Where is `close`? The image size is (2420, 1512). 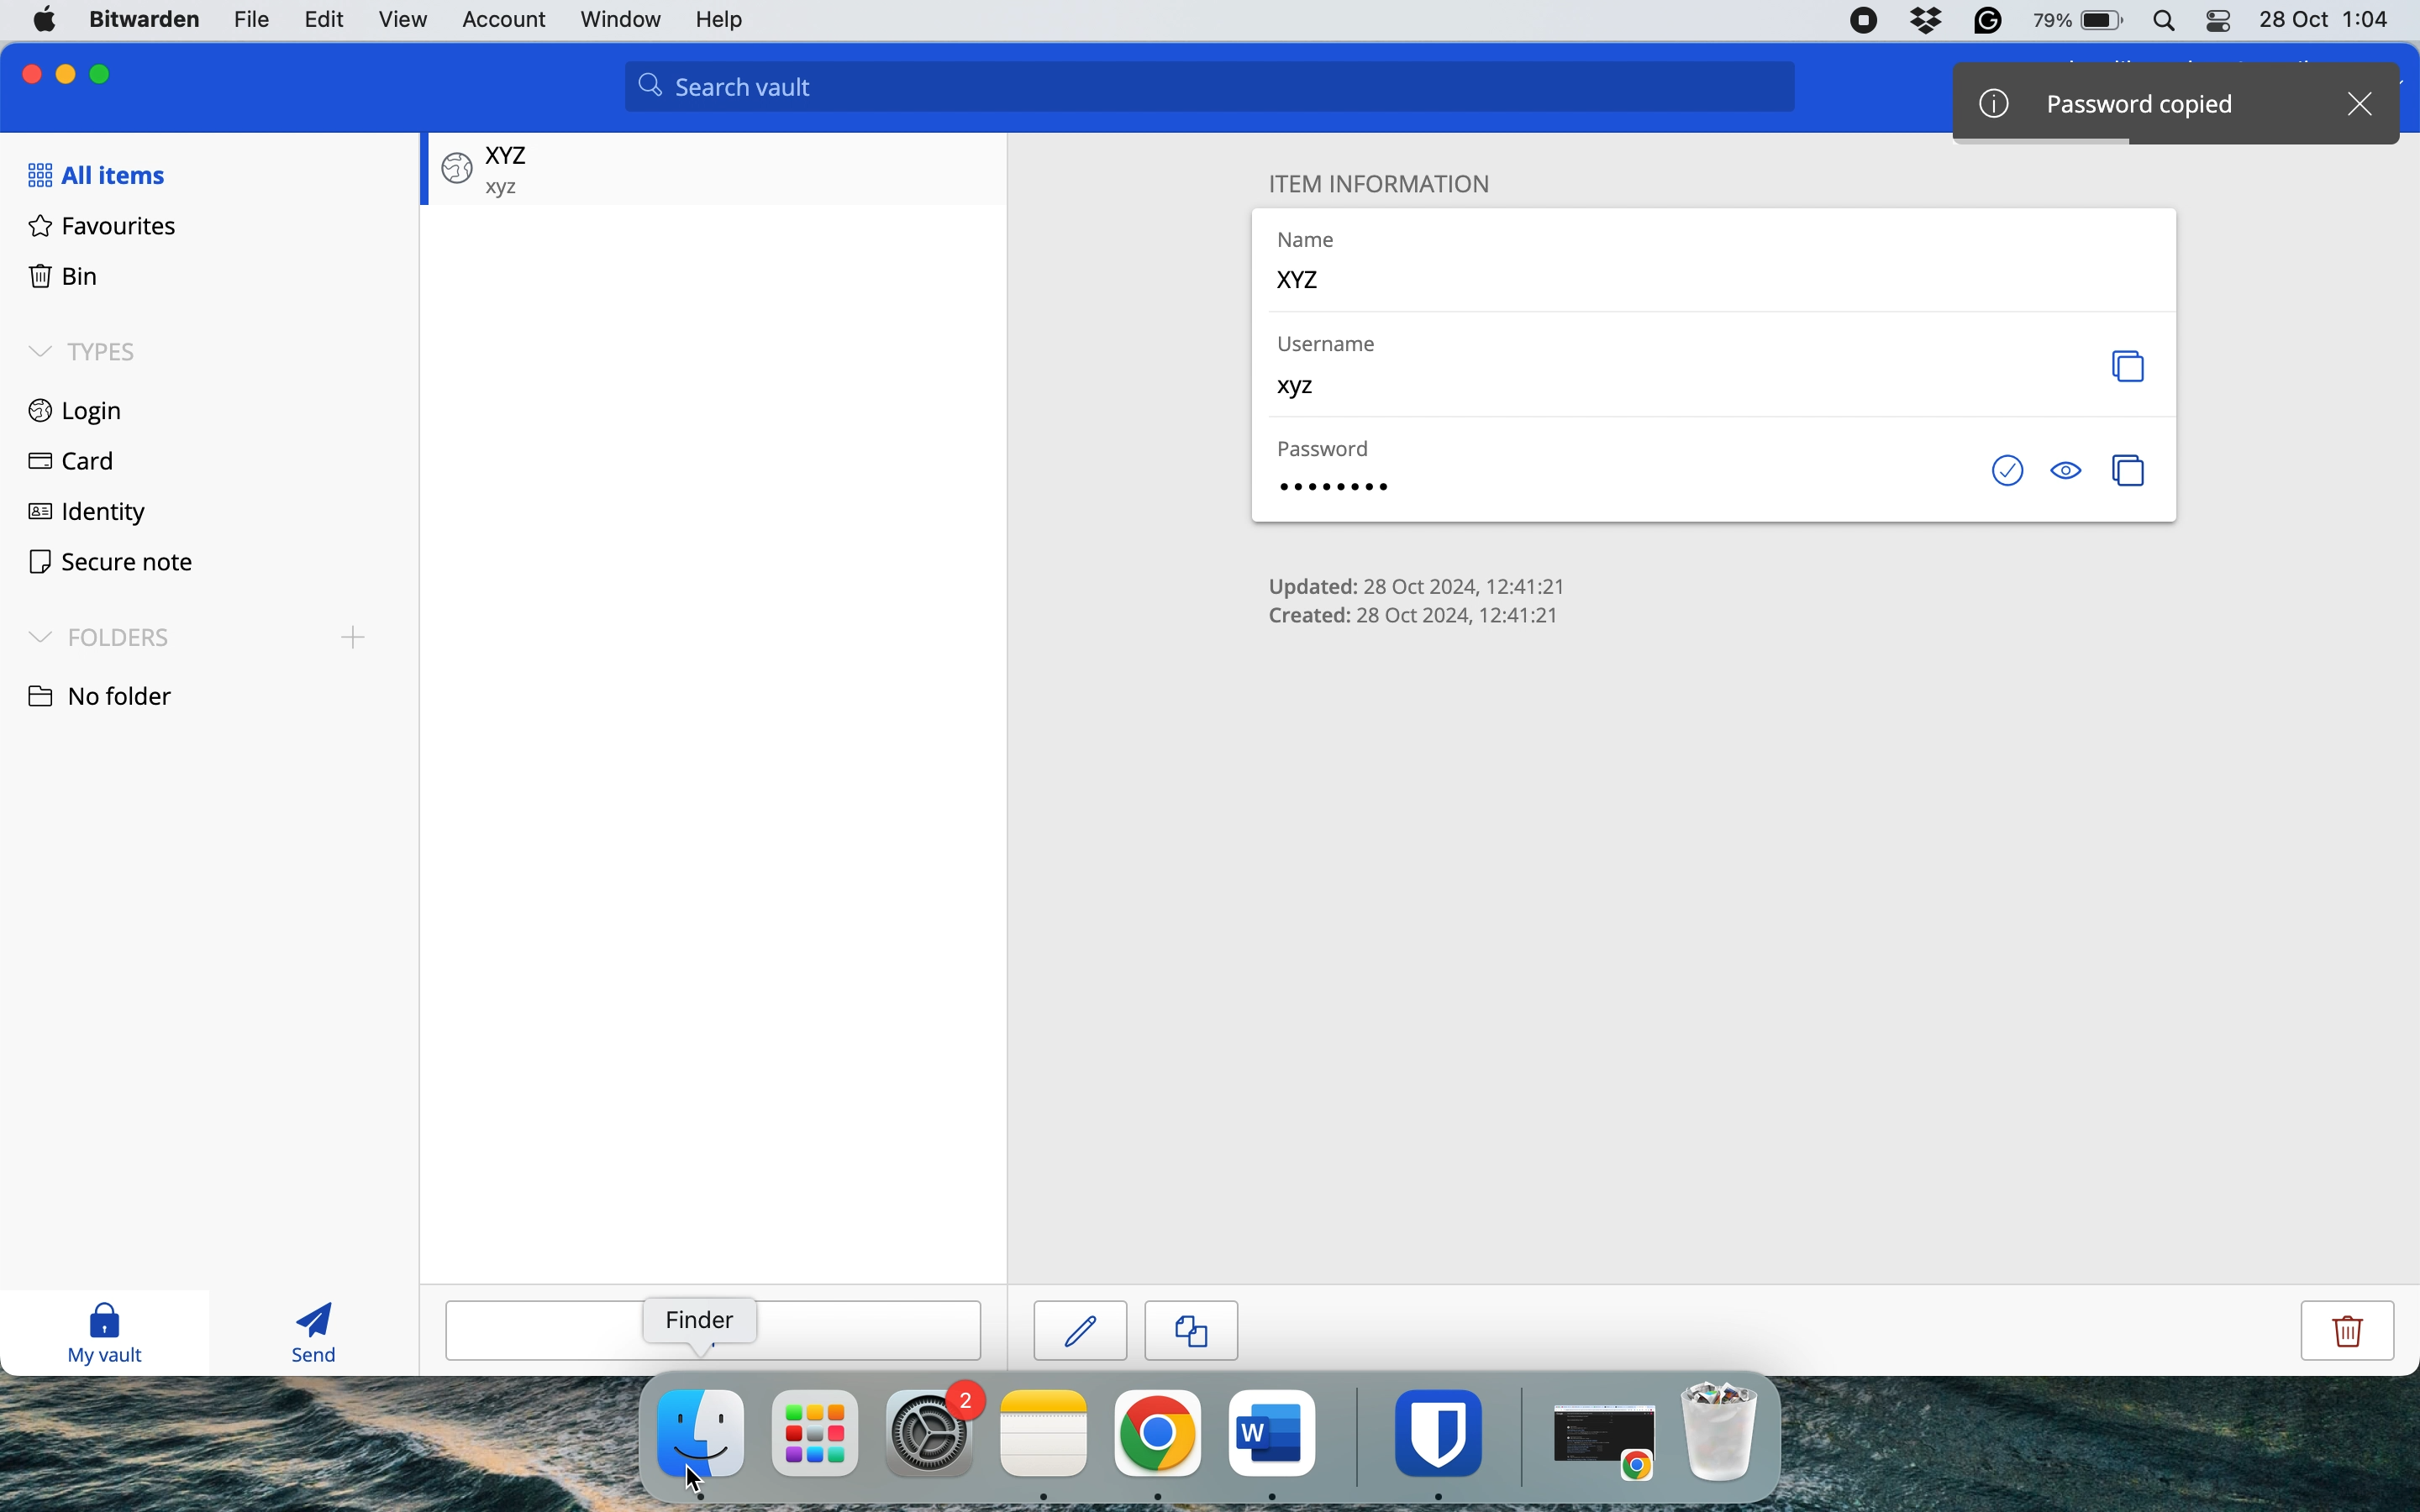 close is located at coordinates (26, 72).